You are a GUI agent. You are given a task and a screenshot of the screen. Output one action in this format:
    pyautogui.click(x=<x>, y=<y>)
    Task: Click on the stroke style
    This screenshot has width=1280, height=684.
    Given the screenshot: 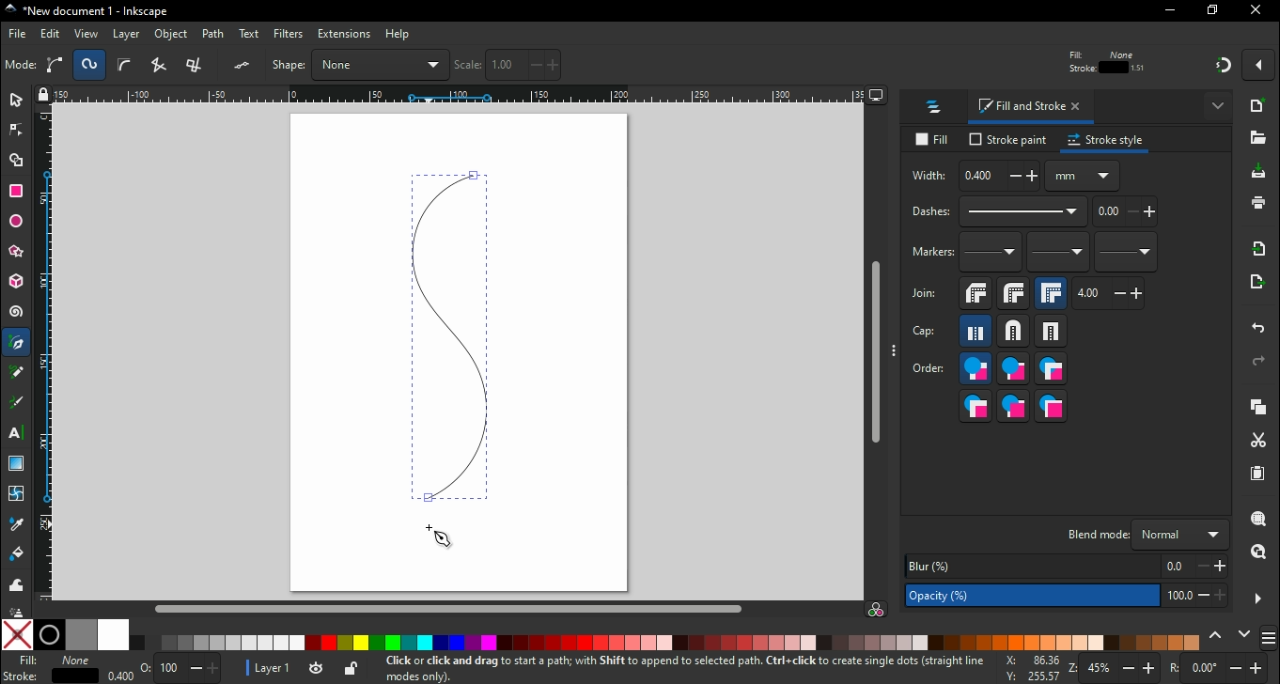 What is the action you would take?
    pyautogui.click(x=1108, y=143)
    